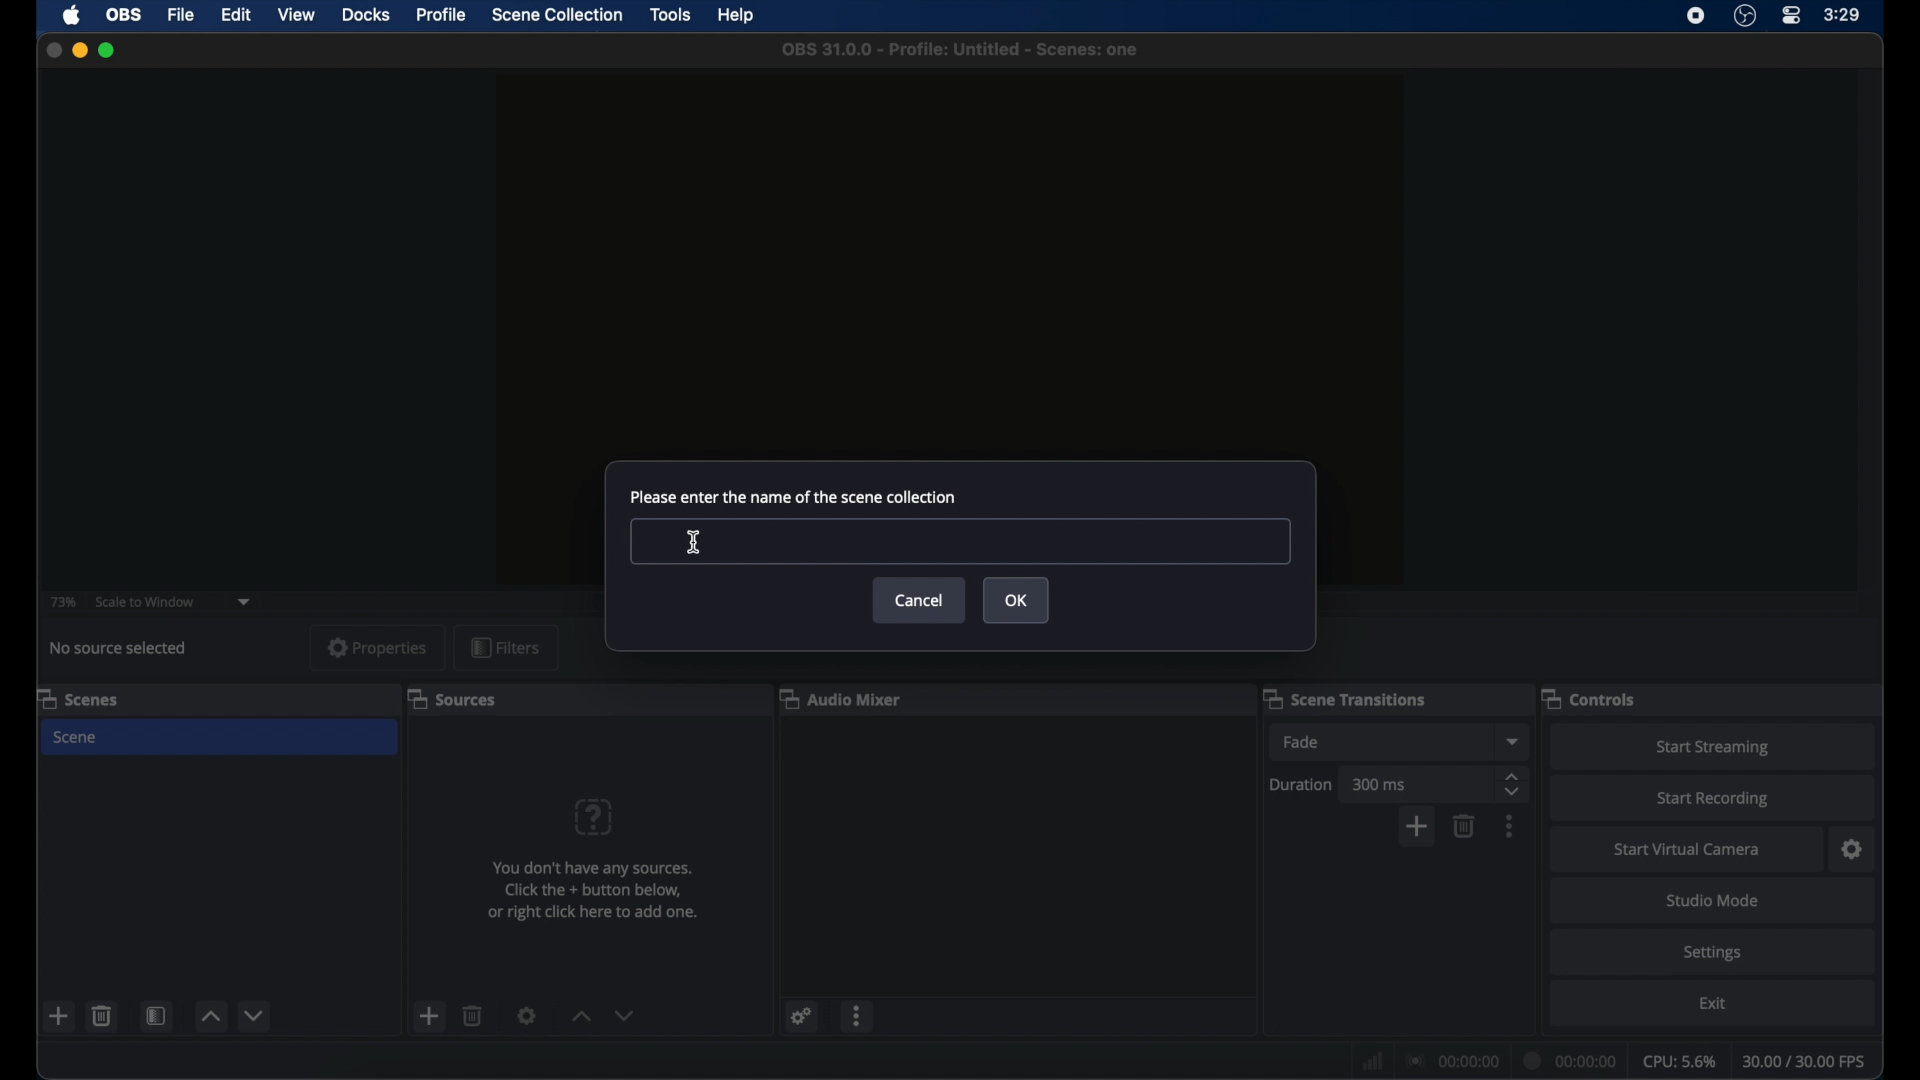 The image size is (1920, 1080). I want to click on duration, so click(1570, 1062).